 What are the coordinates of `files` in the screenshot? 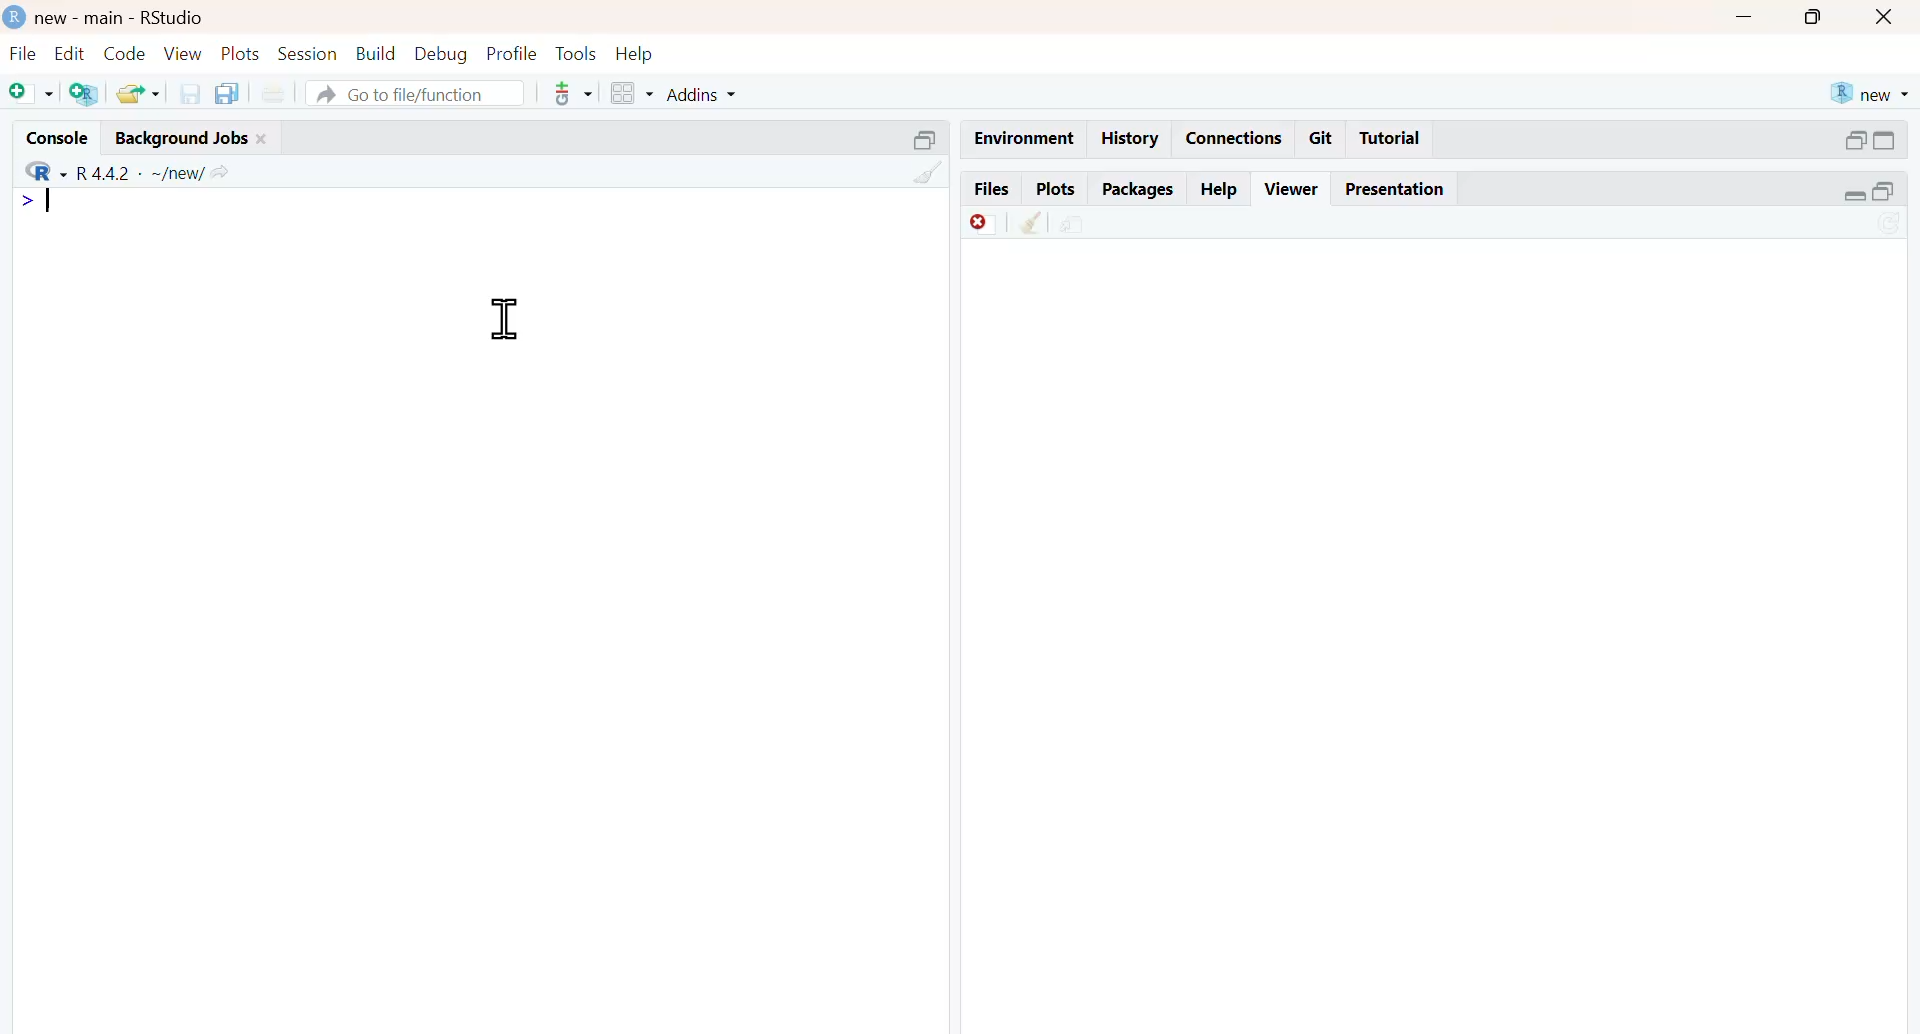 It's located at (990, 190).